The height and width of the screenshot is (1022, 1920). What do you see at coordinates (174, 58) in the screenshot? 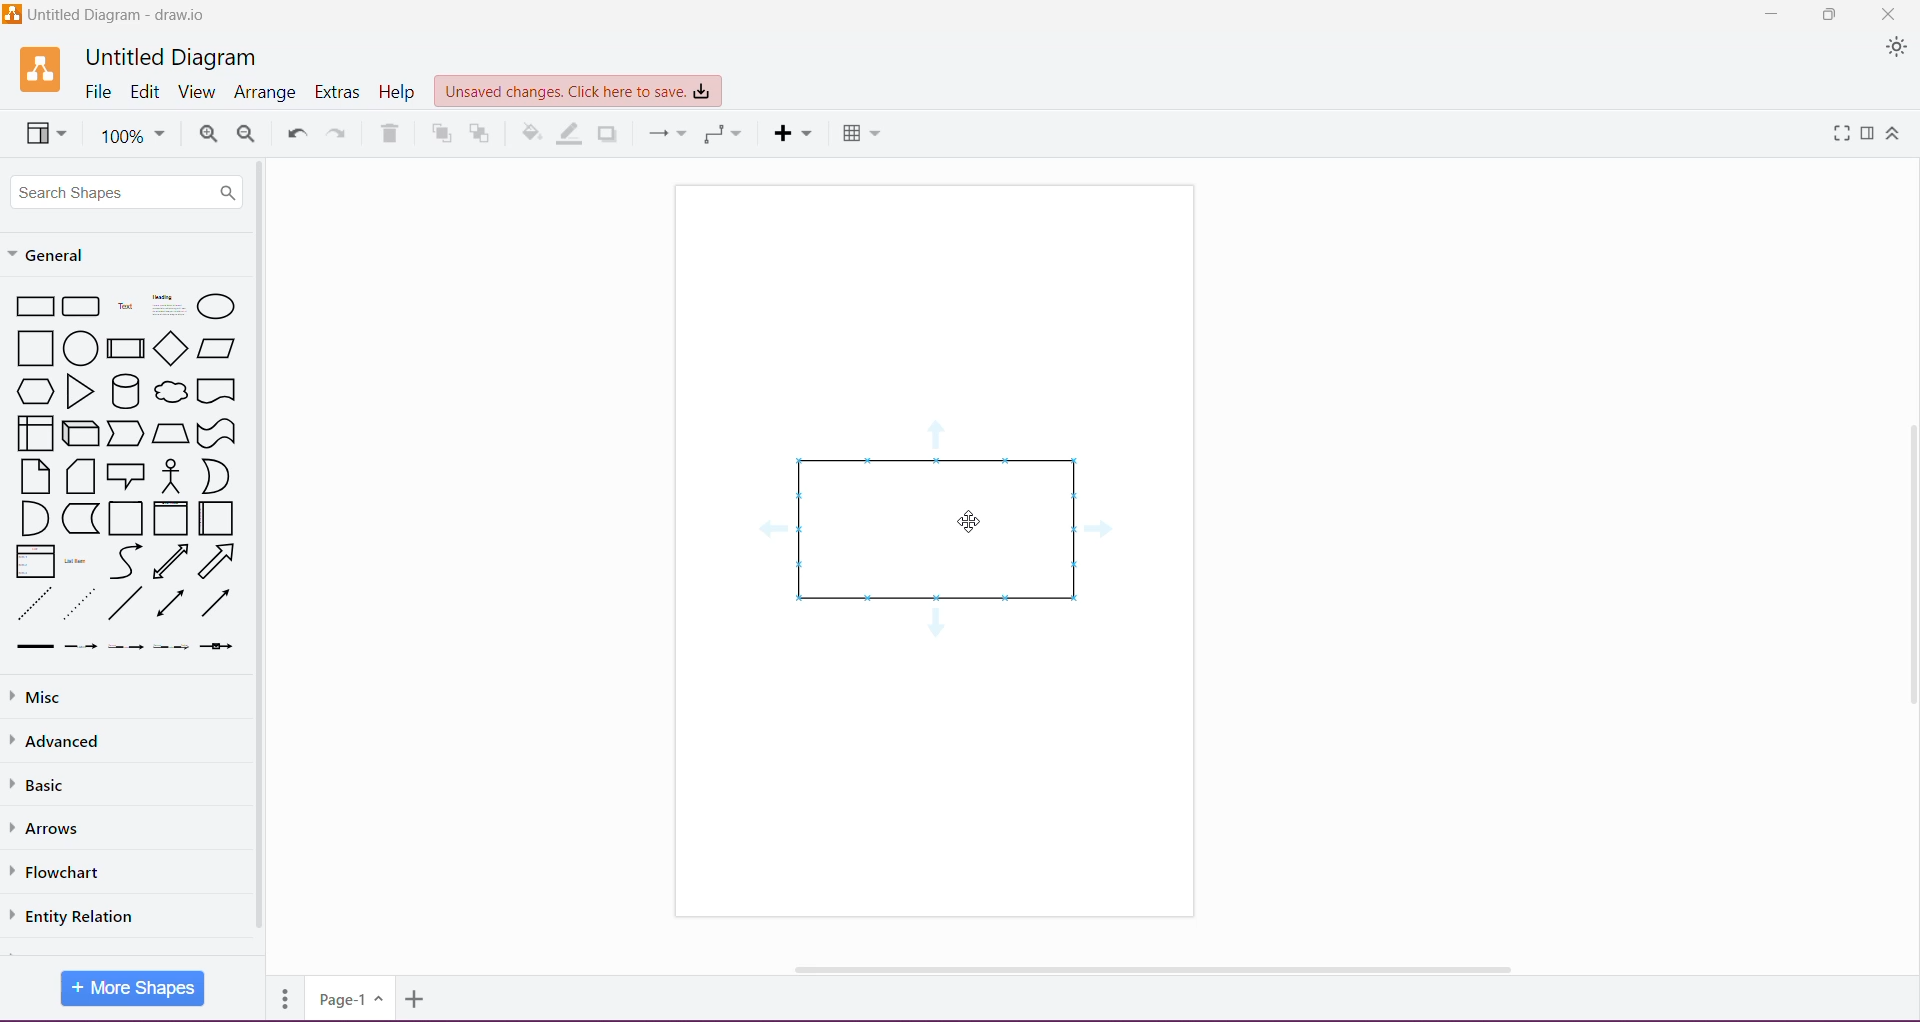
I see `Untitled Diagram` at bounding box center [174, 58].